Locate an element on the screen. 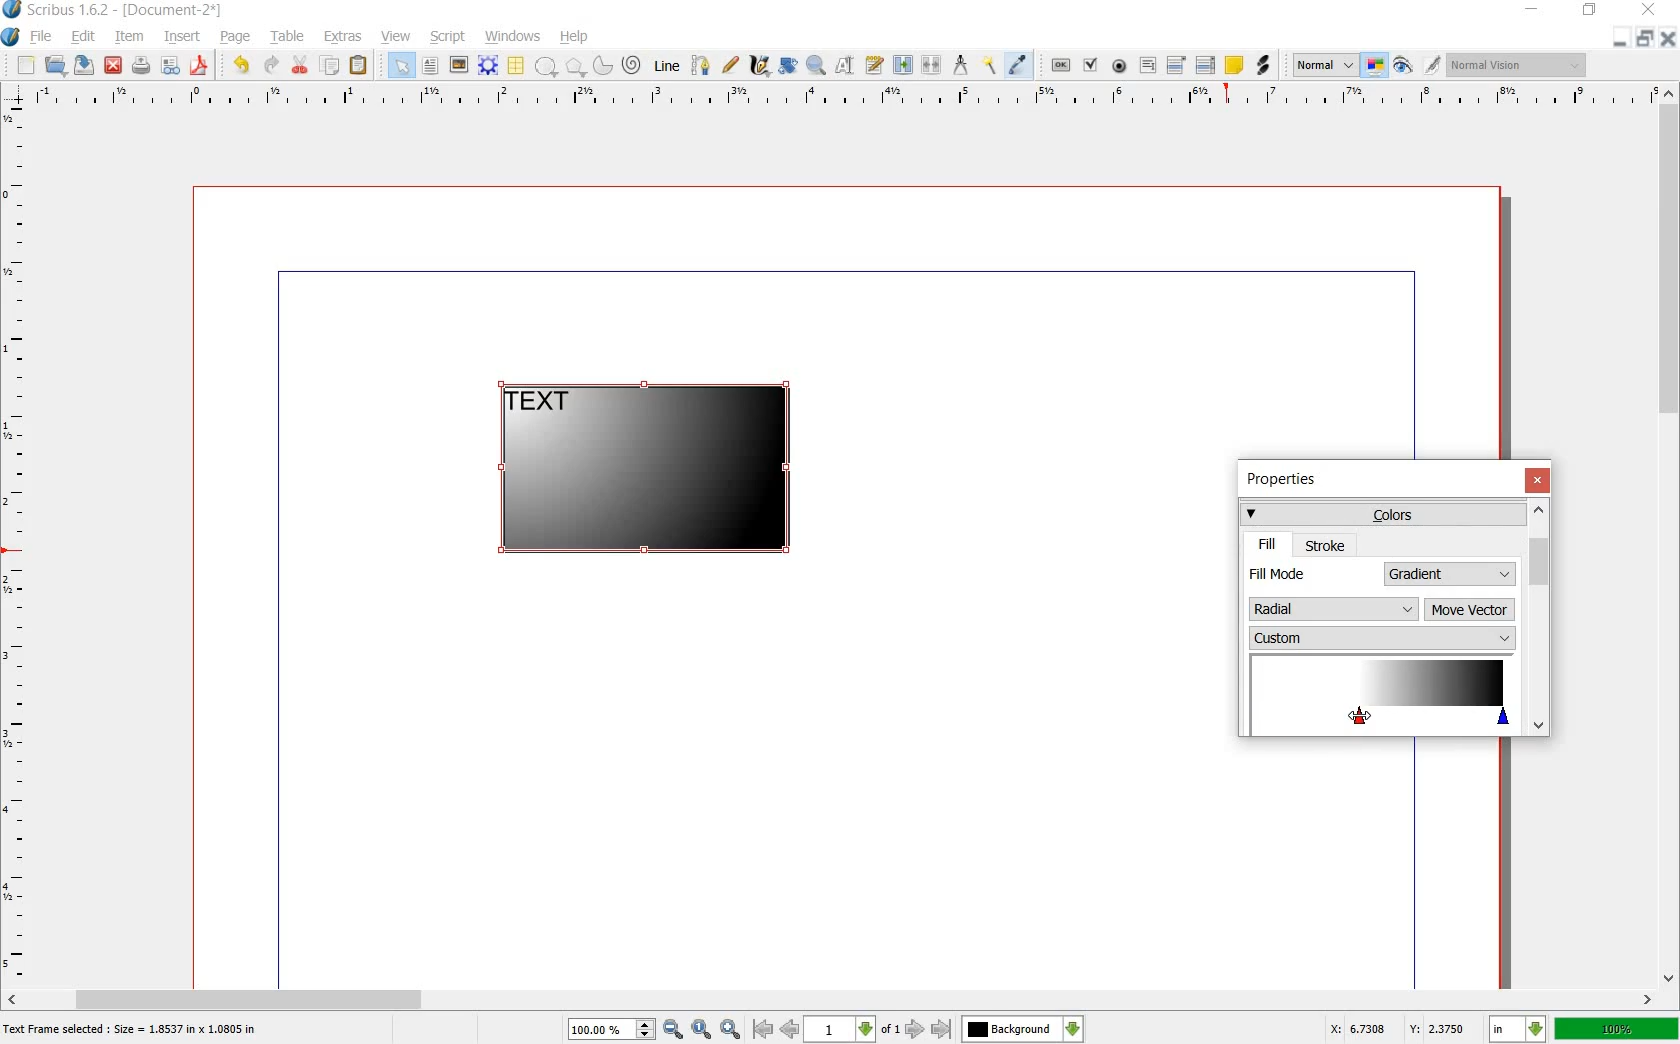 Image resolution: width=1680 pixels, height=1044 pixels. print is located at coordinates (141, 66).